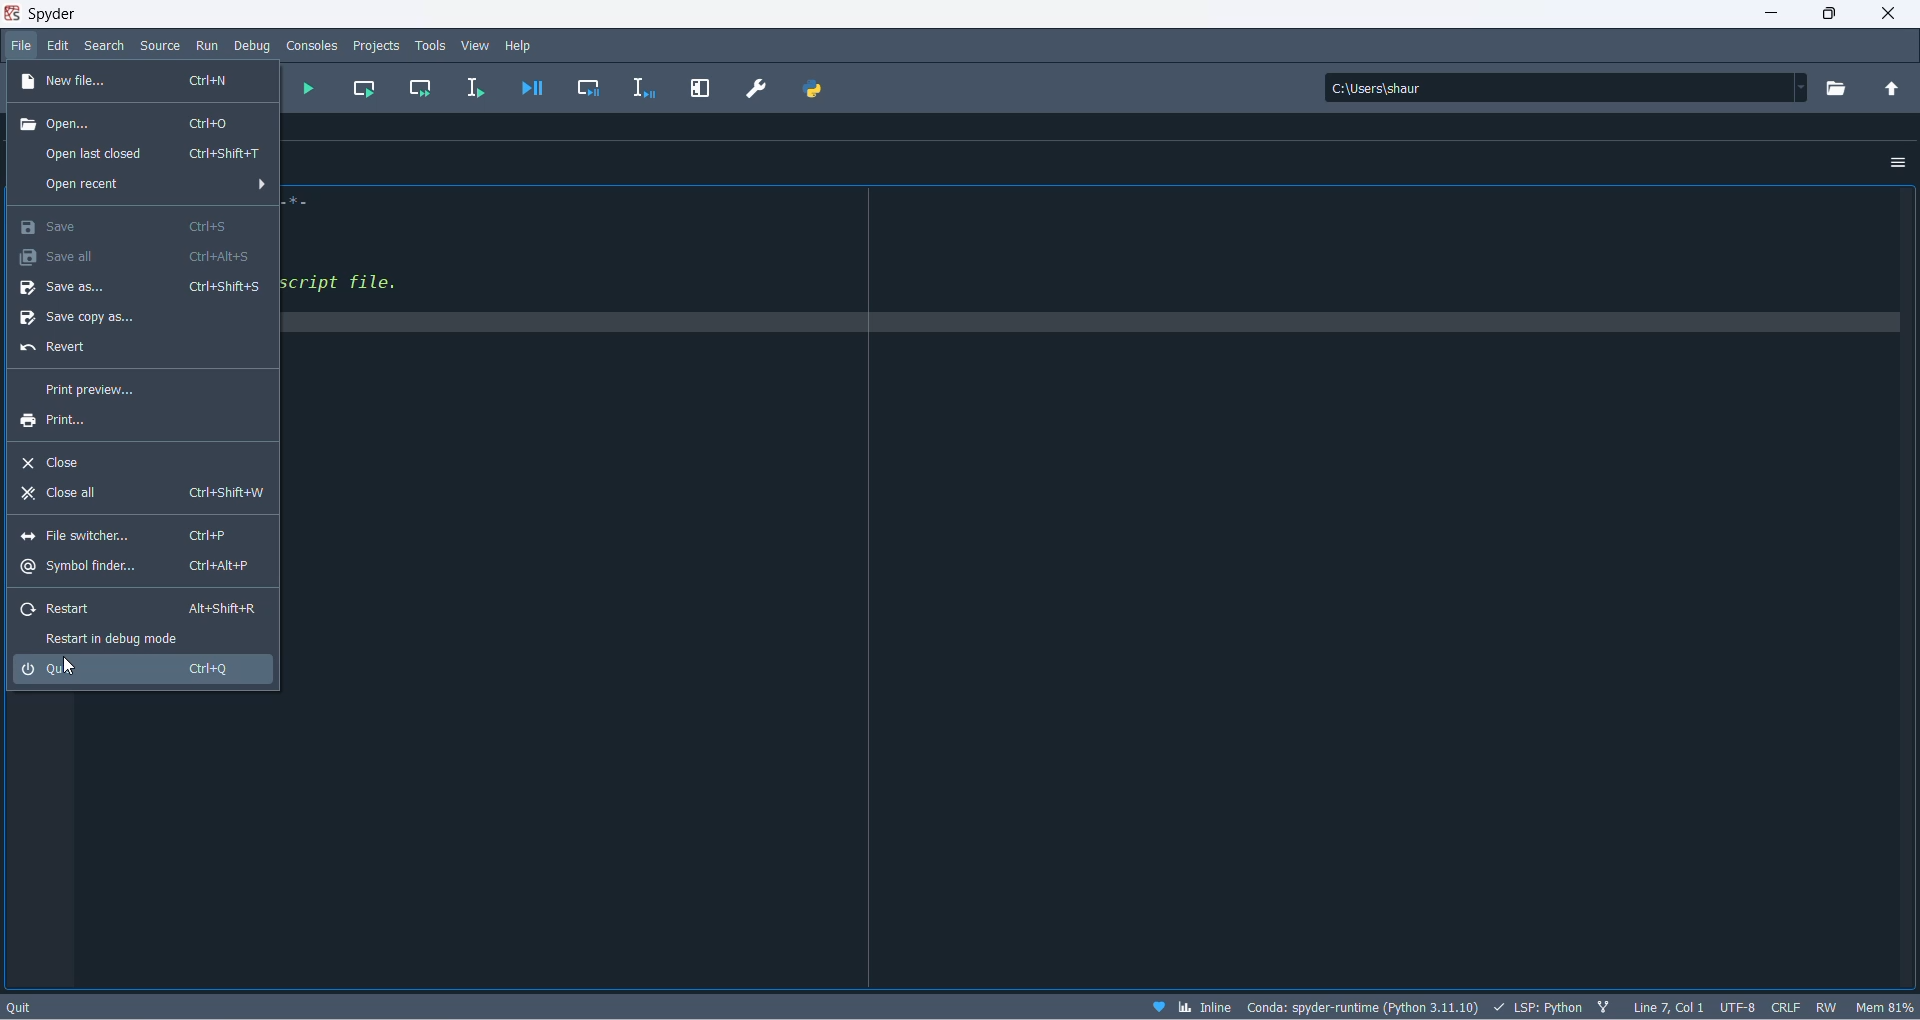 Image resolution: width=1920 pixels, height=1020 pixels. I want to click on consoles, so click(314, 46).